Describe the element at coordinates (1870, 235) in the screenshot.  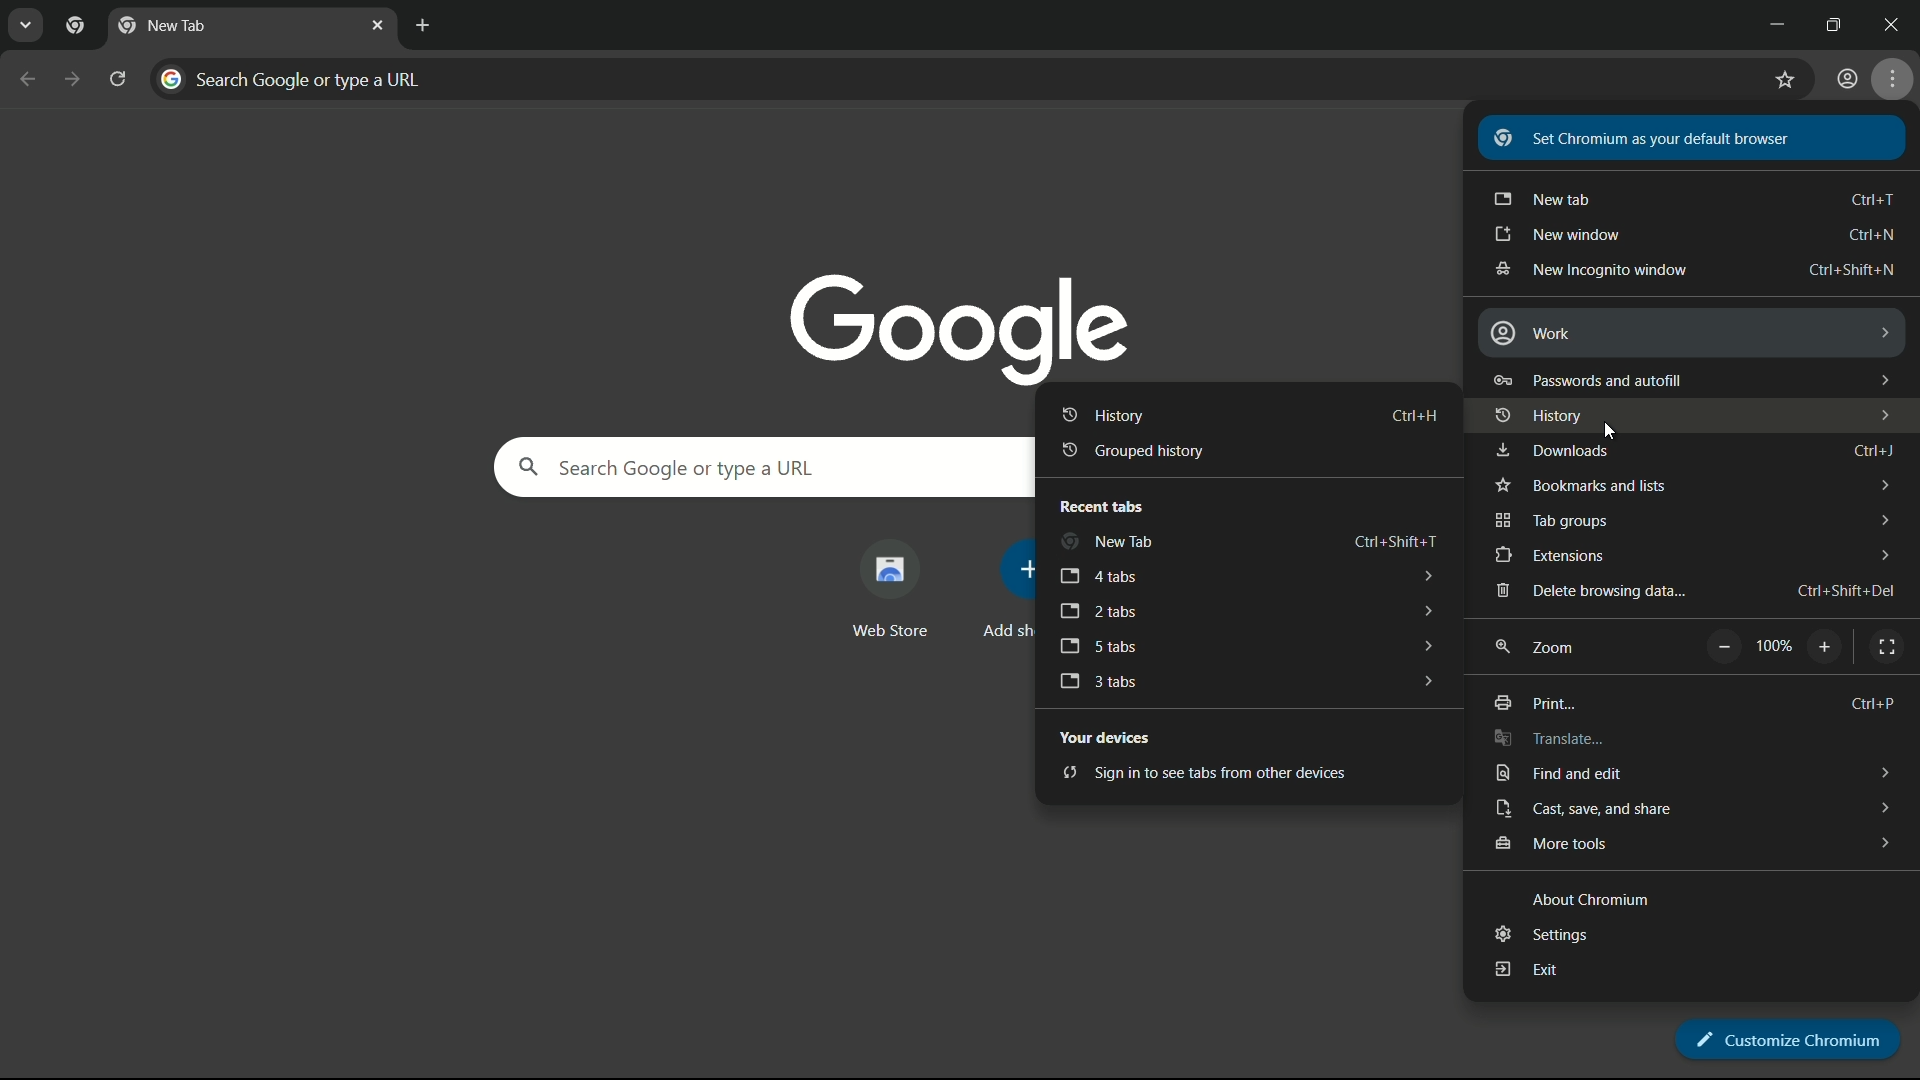
I see `shortcut key` at that location.